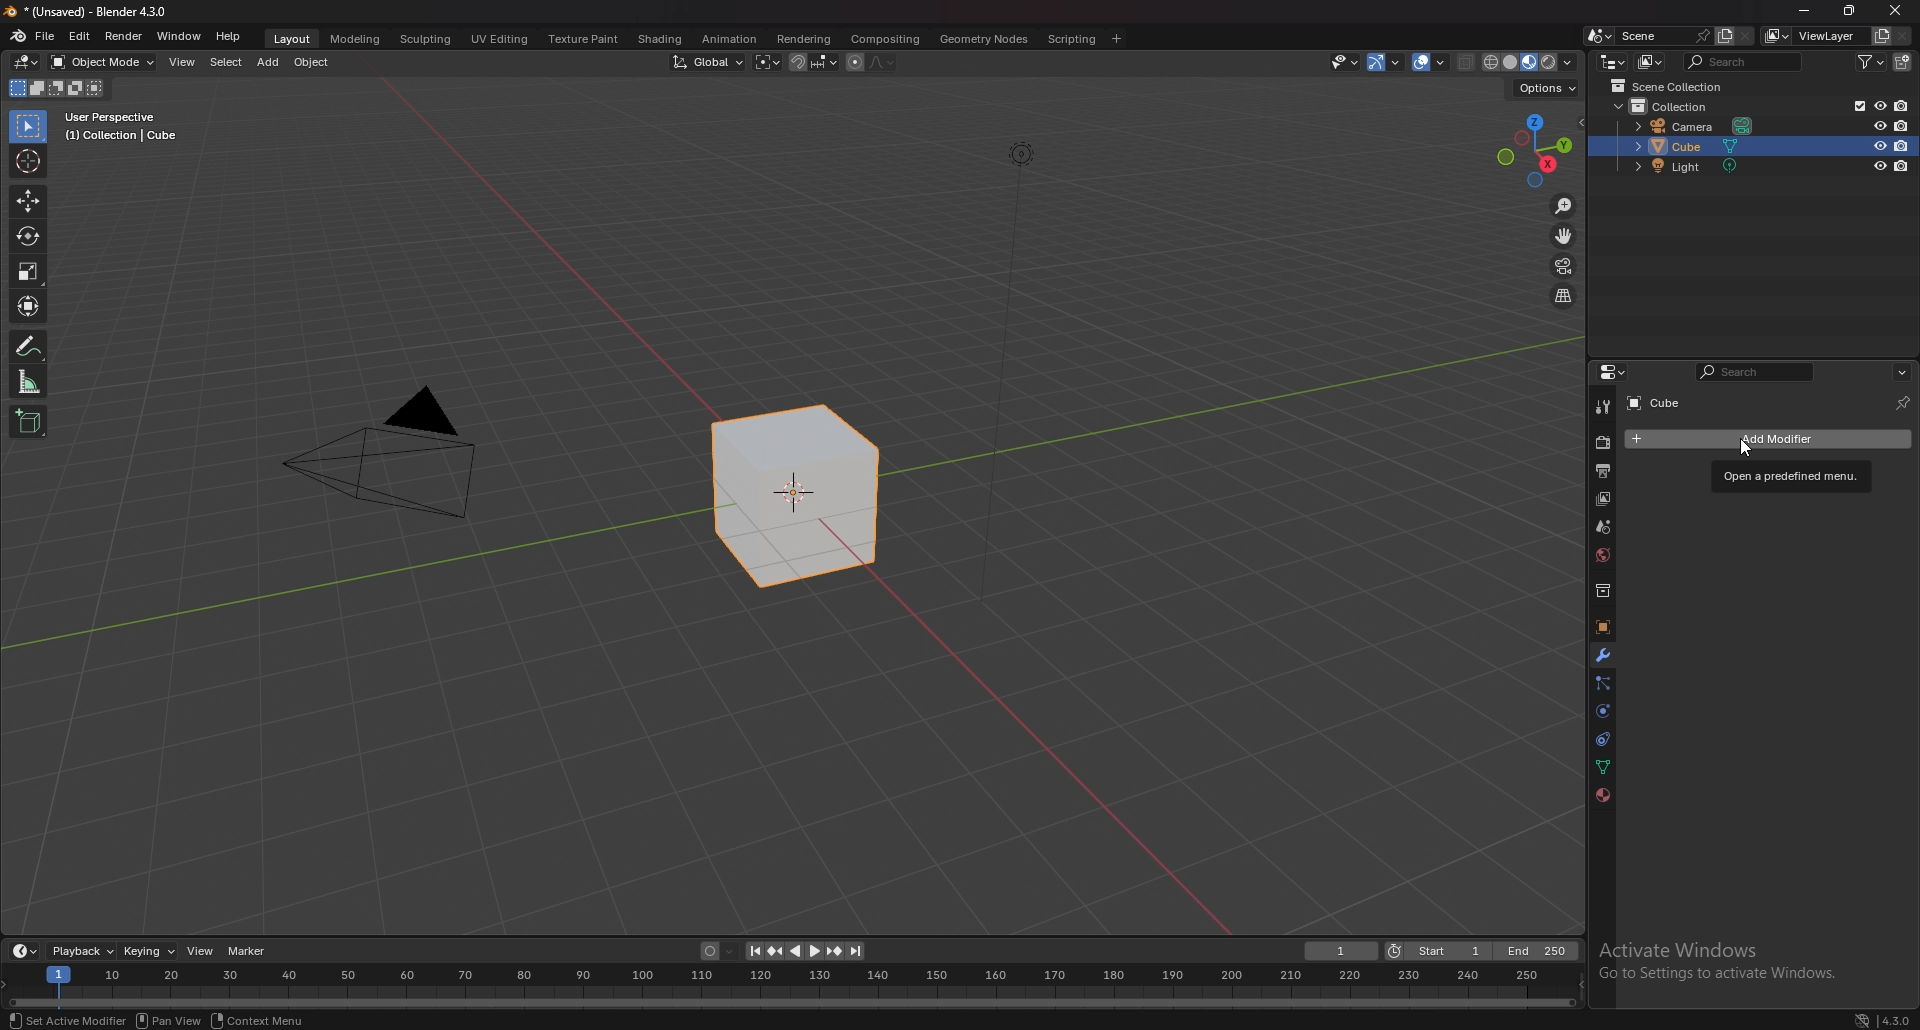 The height and width of the screenshot is (1030, 1920). What do you see at coordinates (1903, 374) in the screenshot?
I see `options` at bounding box center [1903, 374].